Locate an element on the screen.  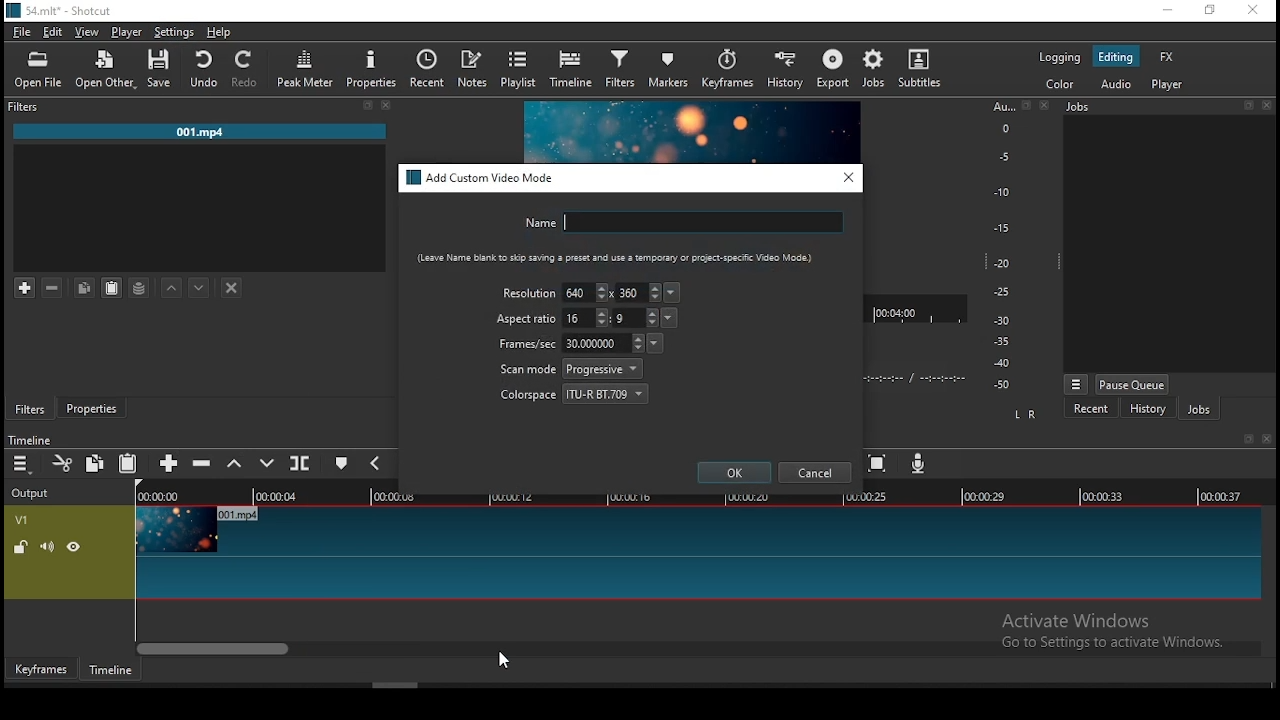
-5 is located at coordinates (1002, 155).